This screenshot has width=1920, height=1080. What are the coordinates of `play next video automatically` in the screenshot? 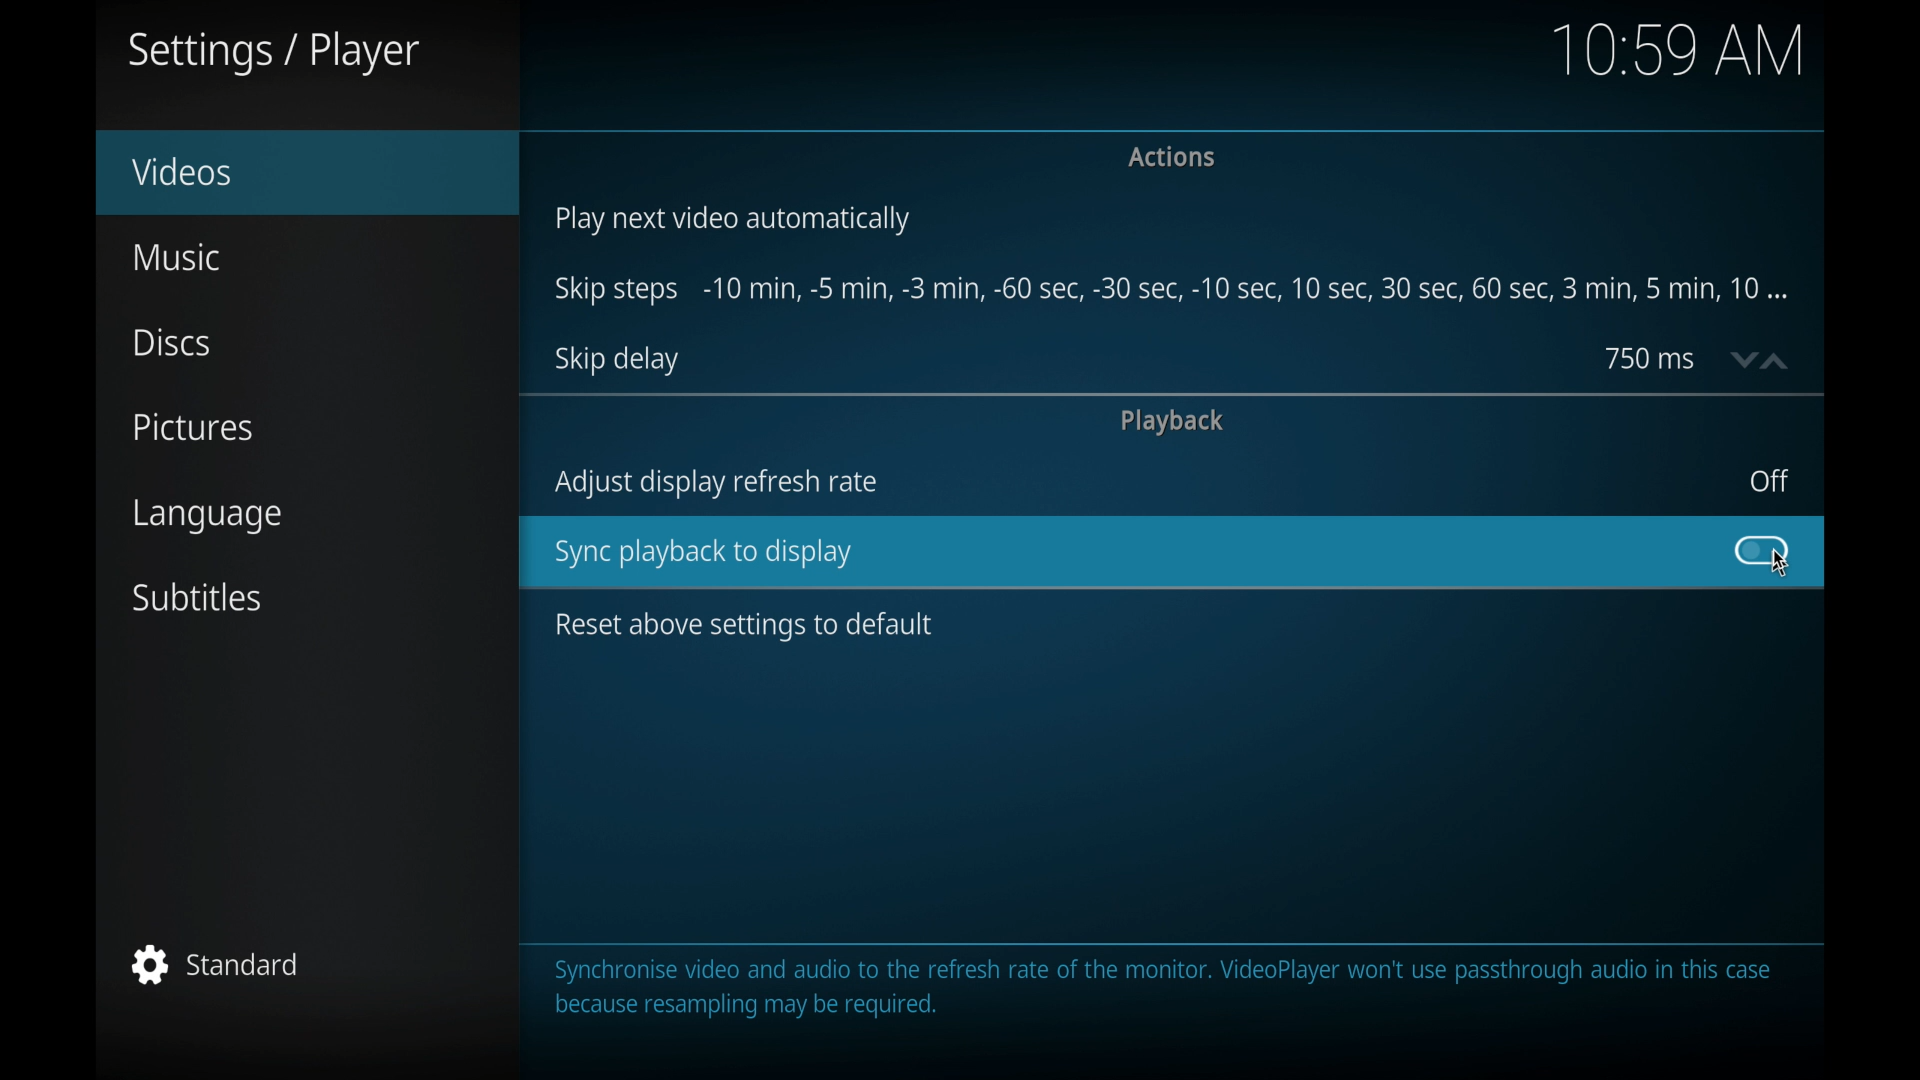 It's located at (734, 220).